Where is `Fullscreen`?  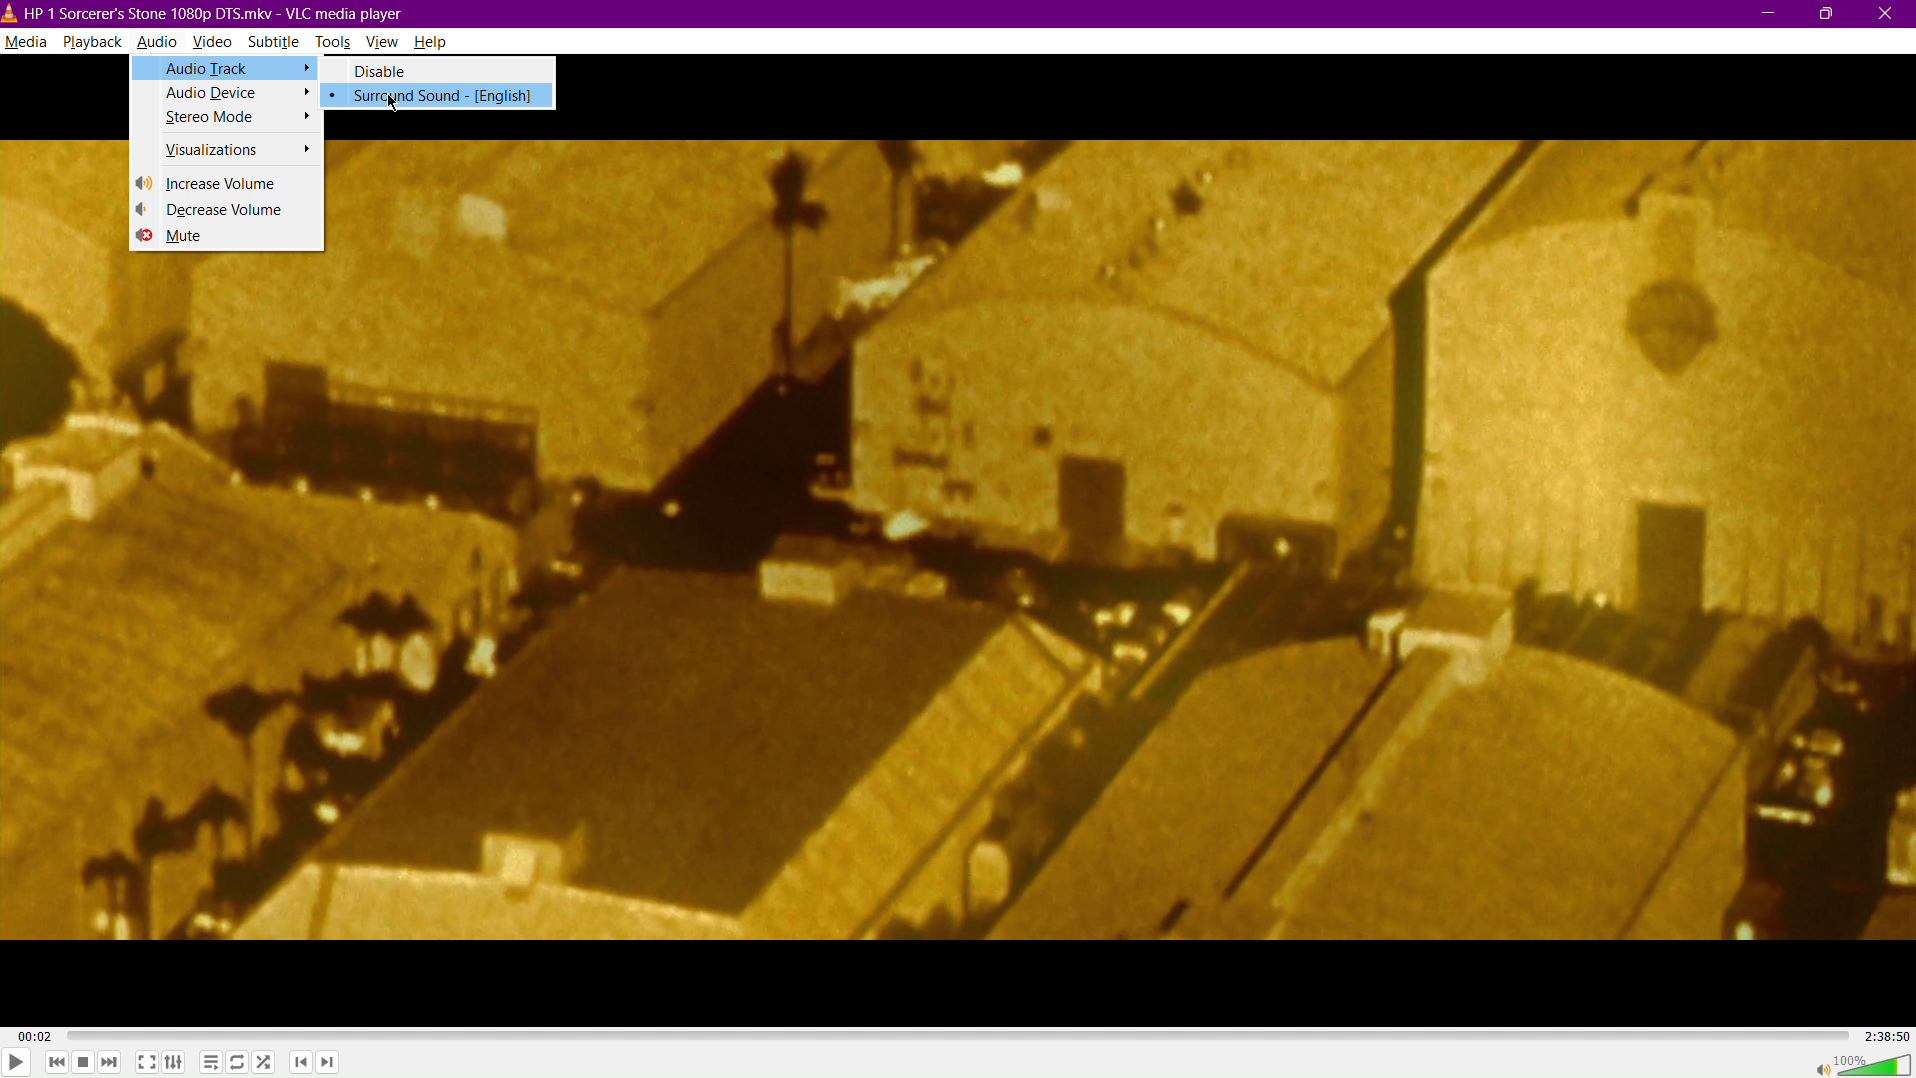
Fullscreen is located at coordinates (147, 1063).